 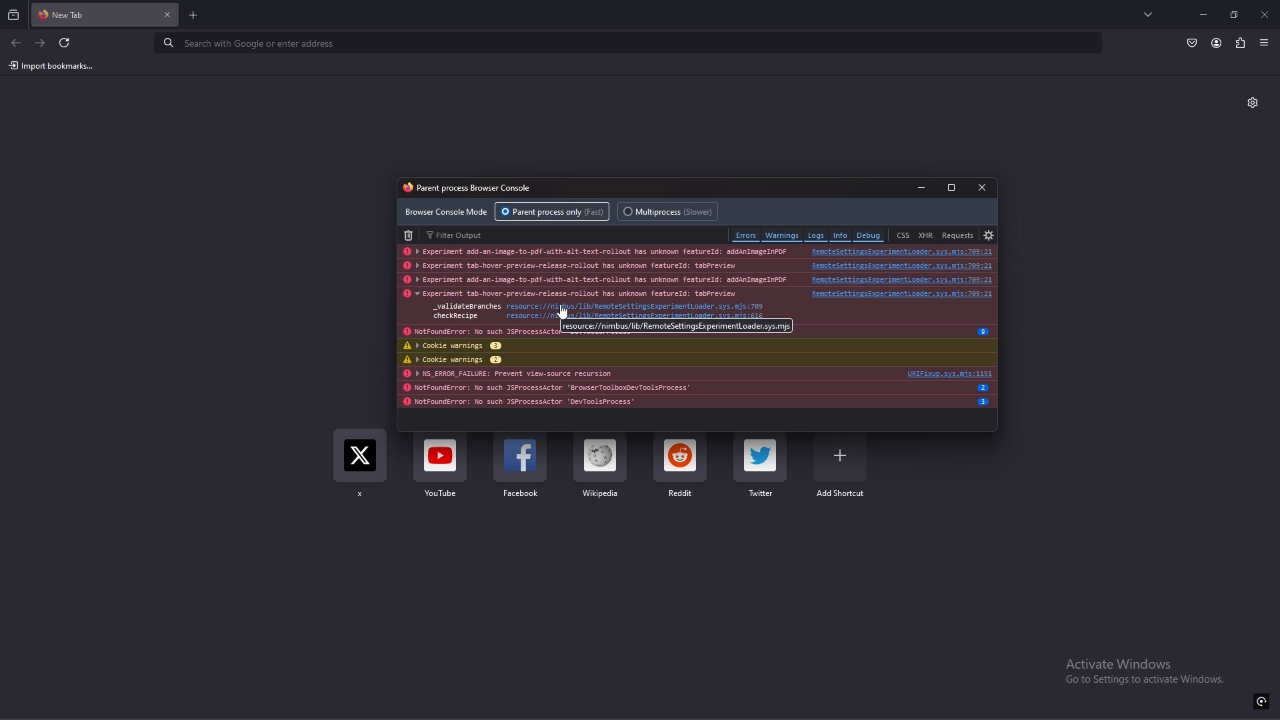 I want to click on extensions, so click(x=1240, y=44).